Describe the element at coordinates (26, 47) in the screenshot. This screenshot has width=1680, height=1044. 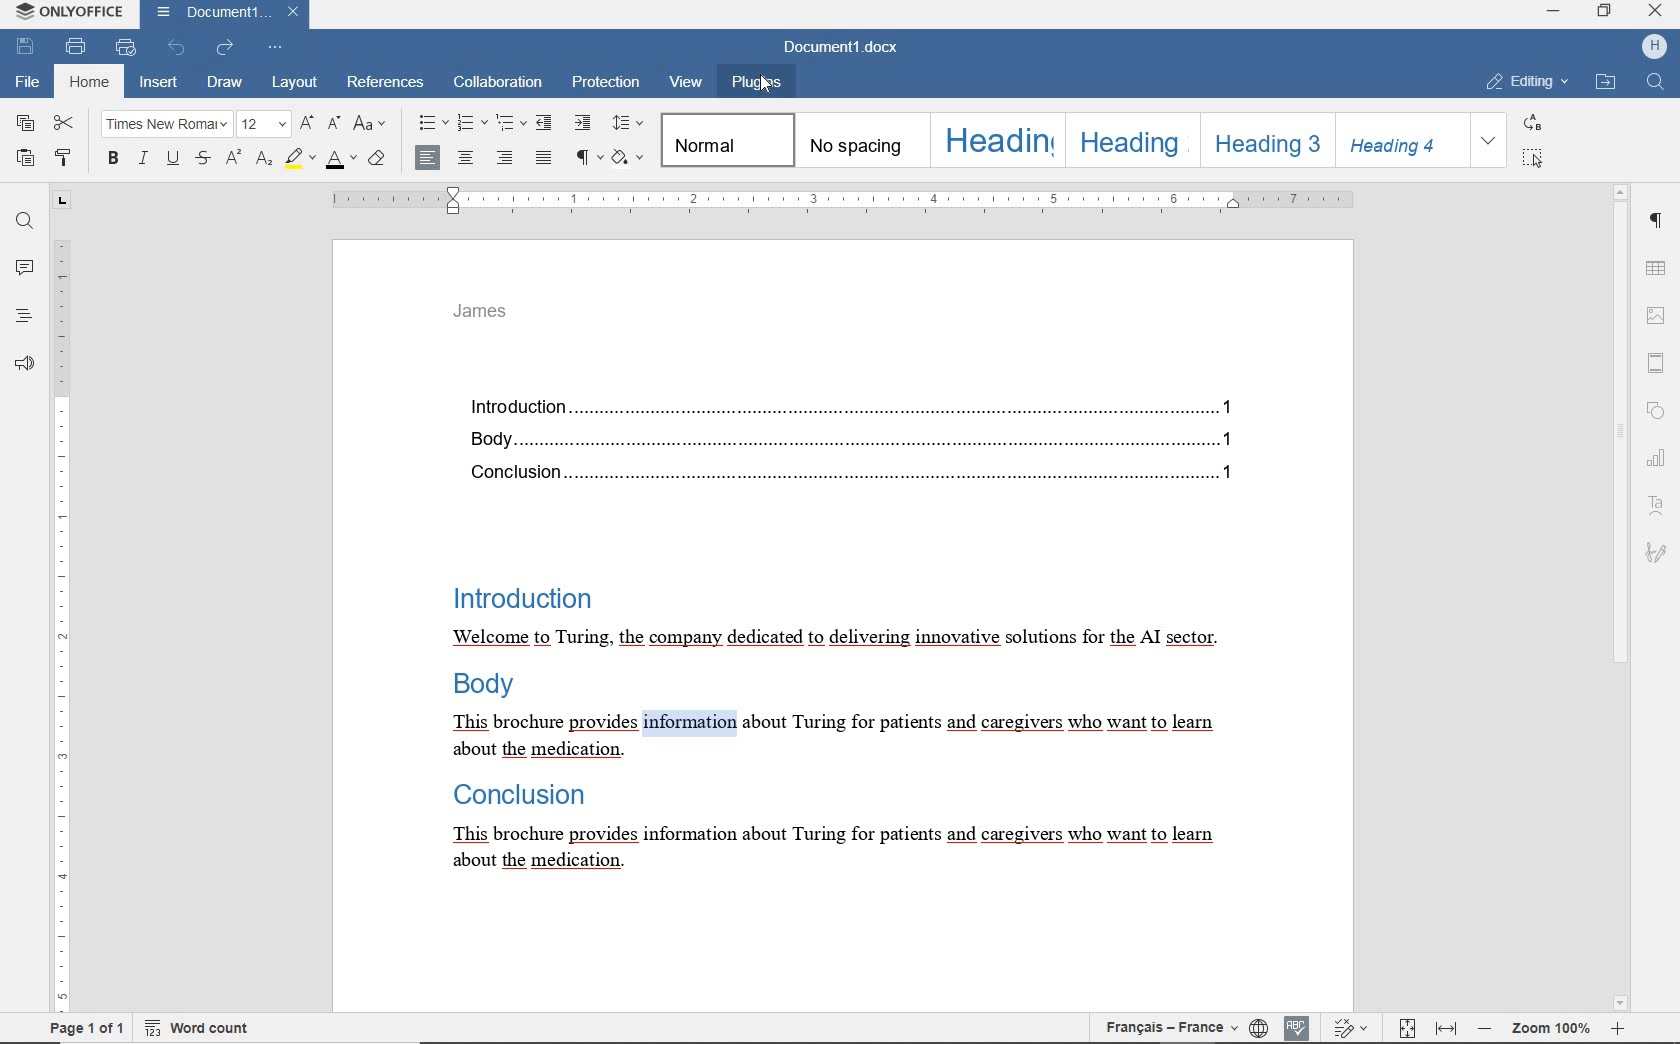
I see `SAVE` at that location.